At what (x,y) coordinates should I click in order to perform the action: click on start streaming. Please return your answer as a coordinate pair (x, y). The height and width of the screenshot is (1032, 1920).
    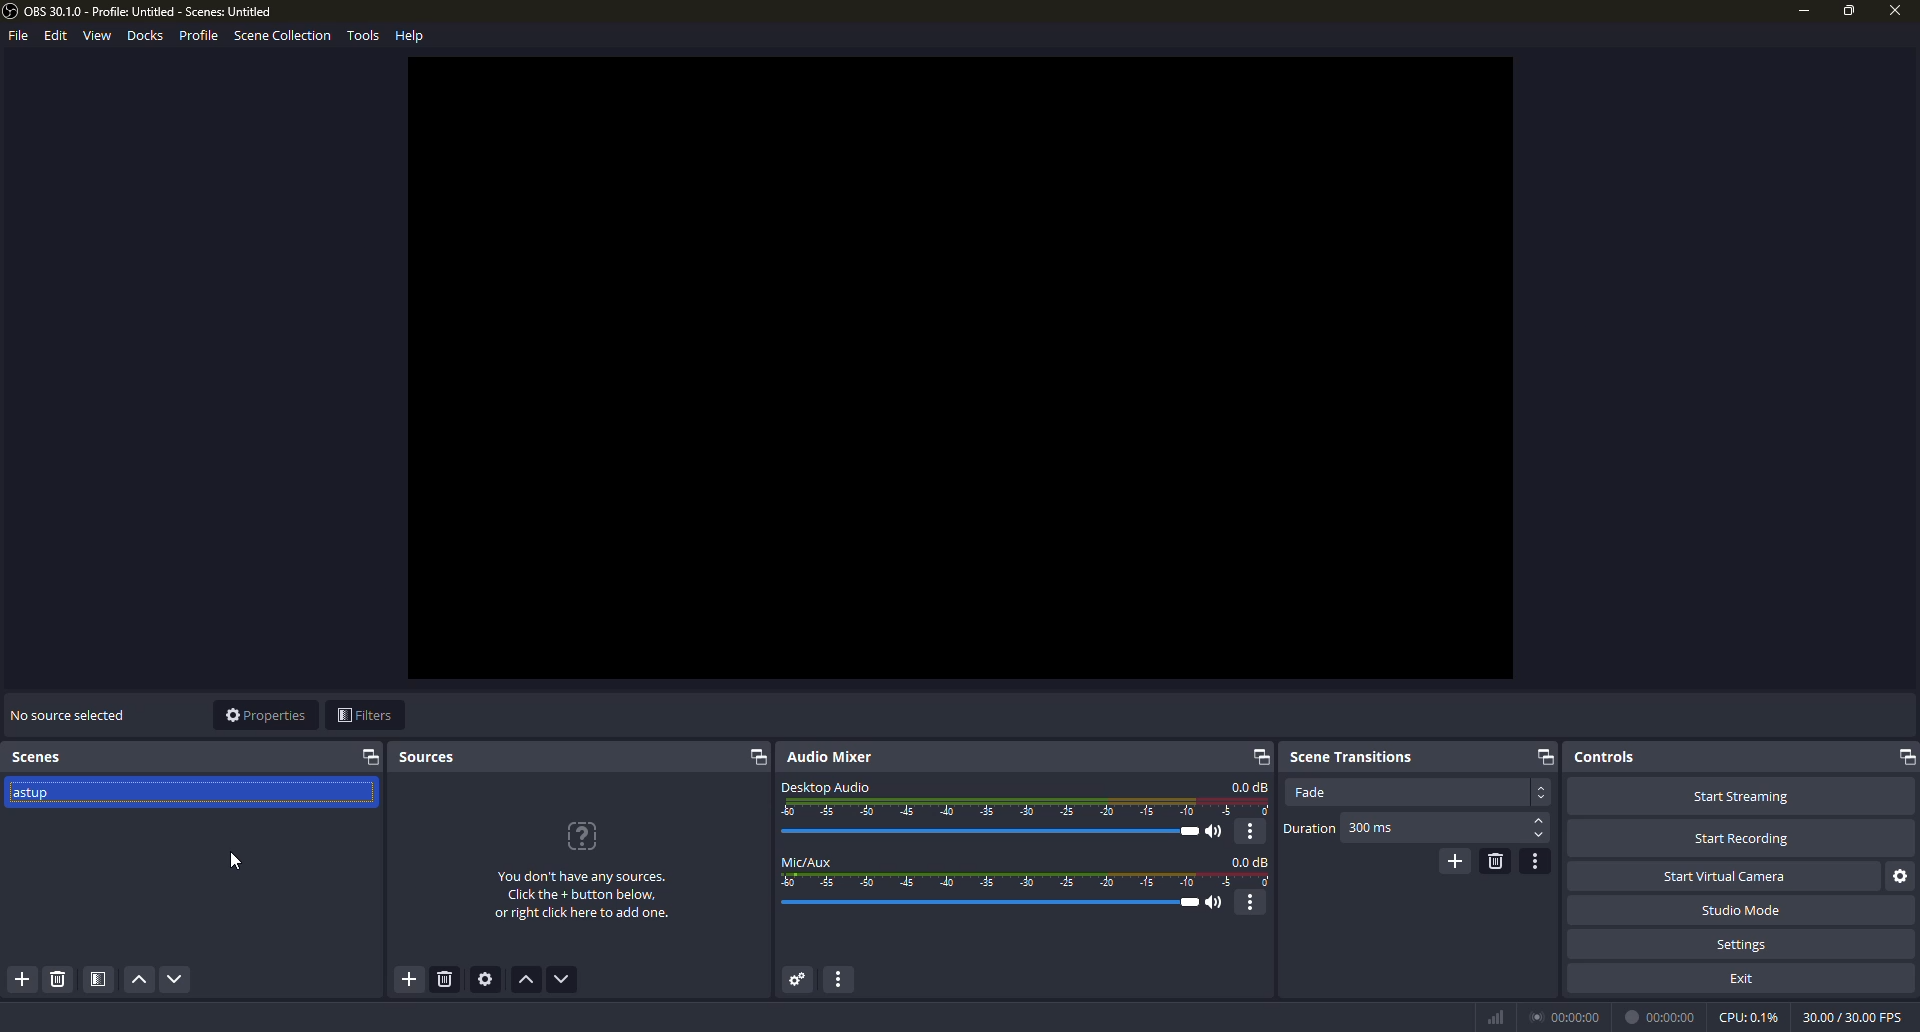
    Looking at the image, I should click on (1740, 795).